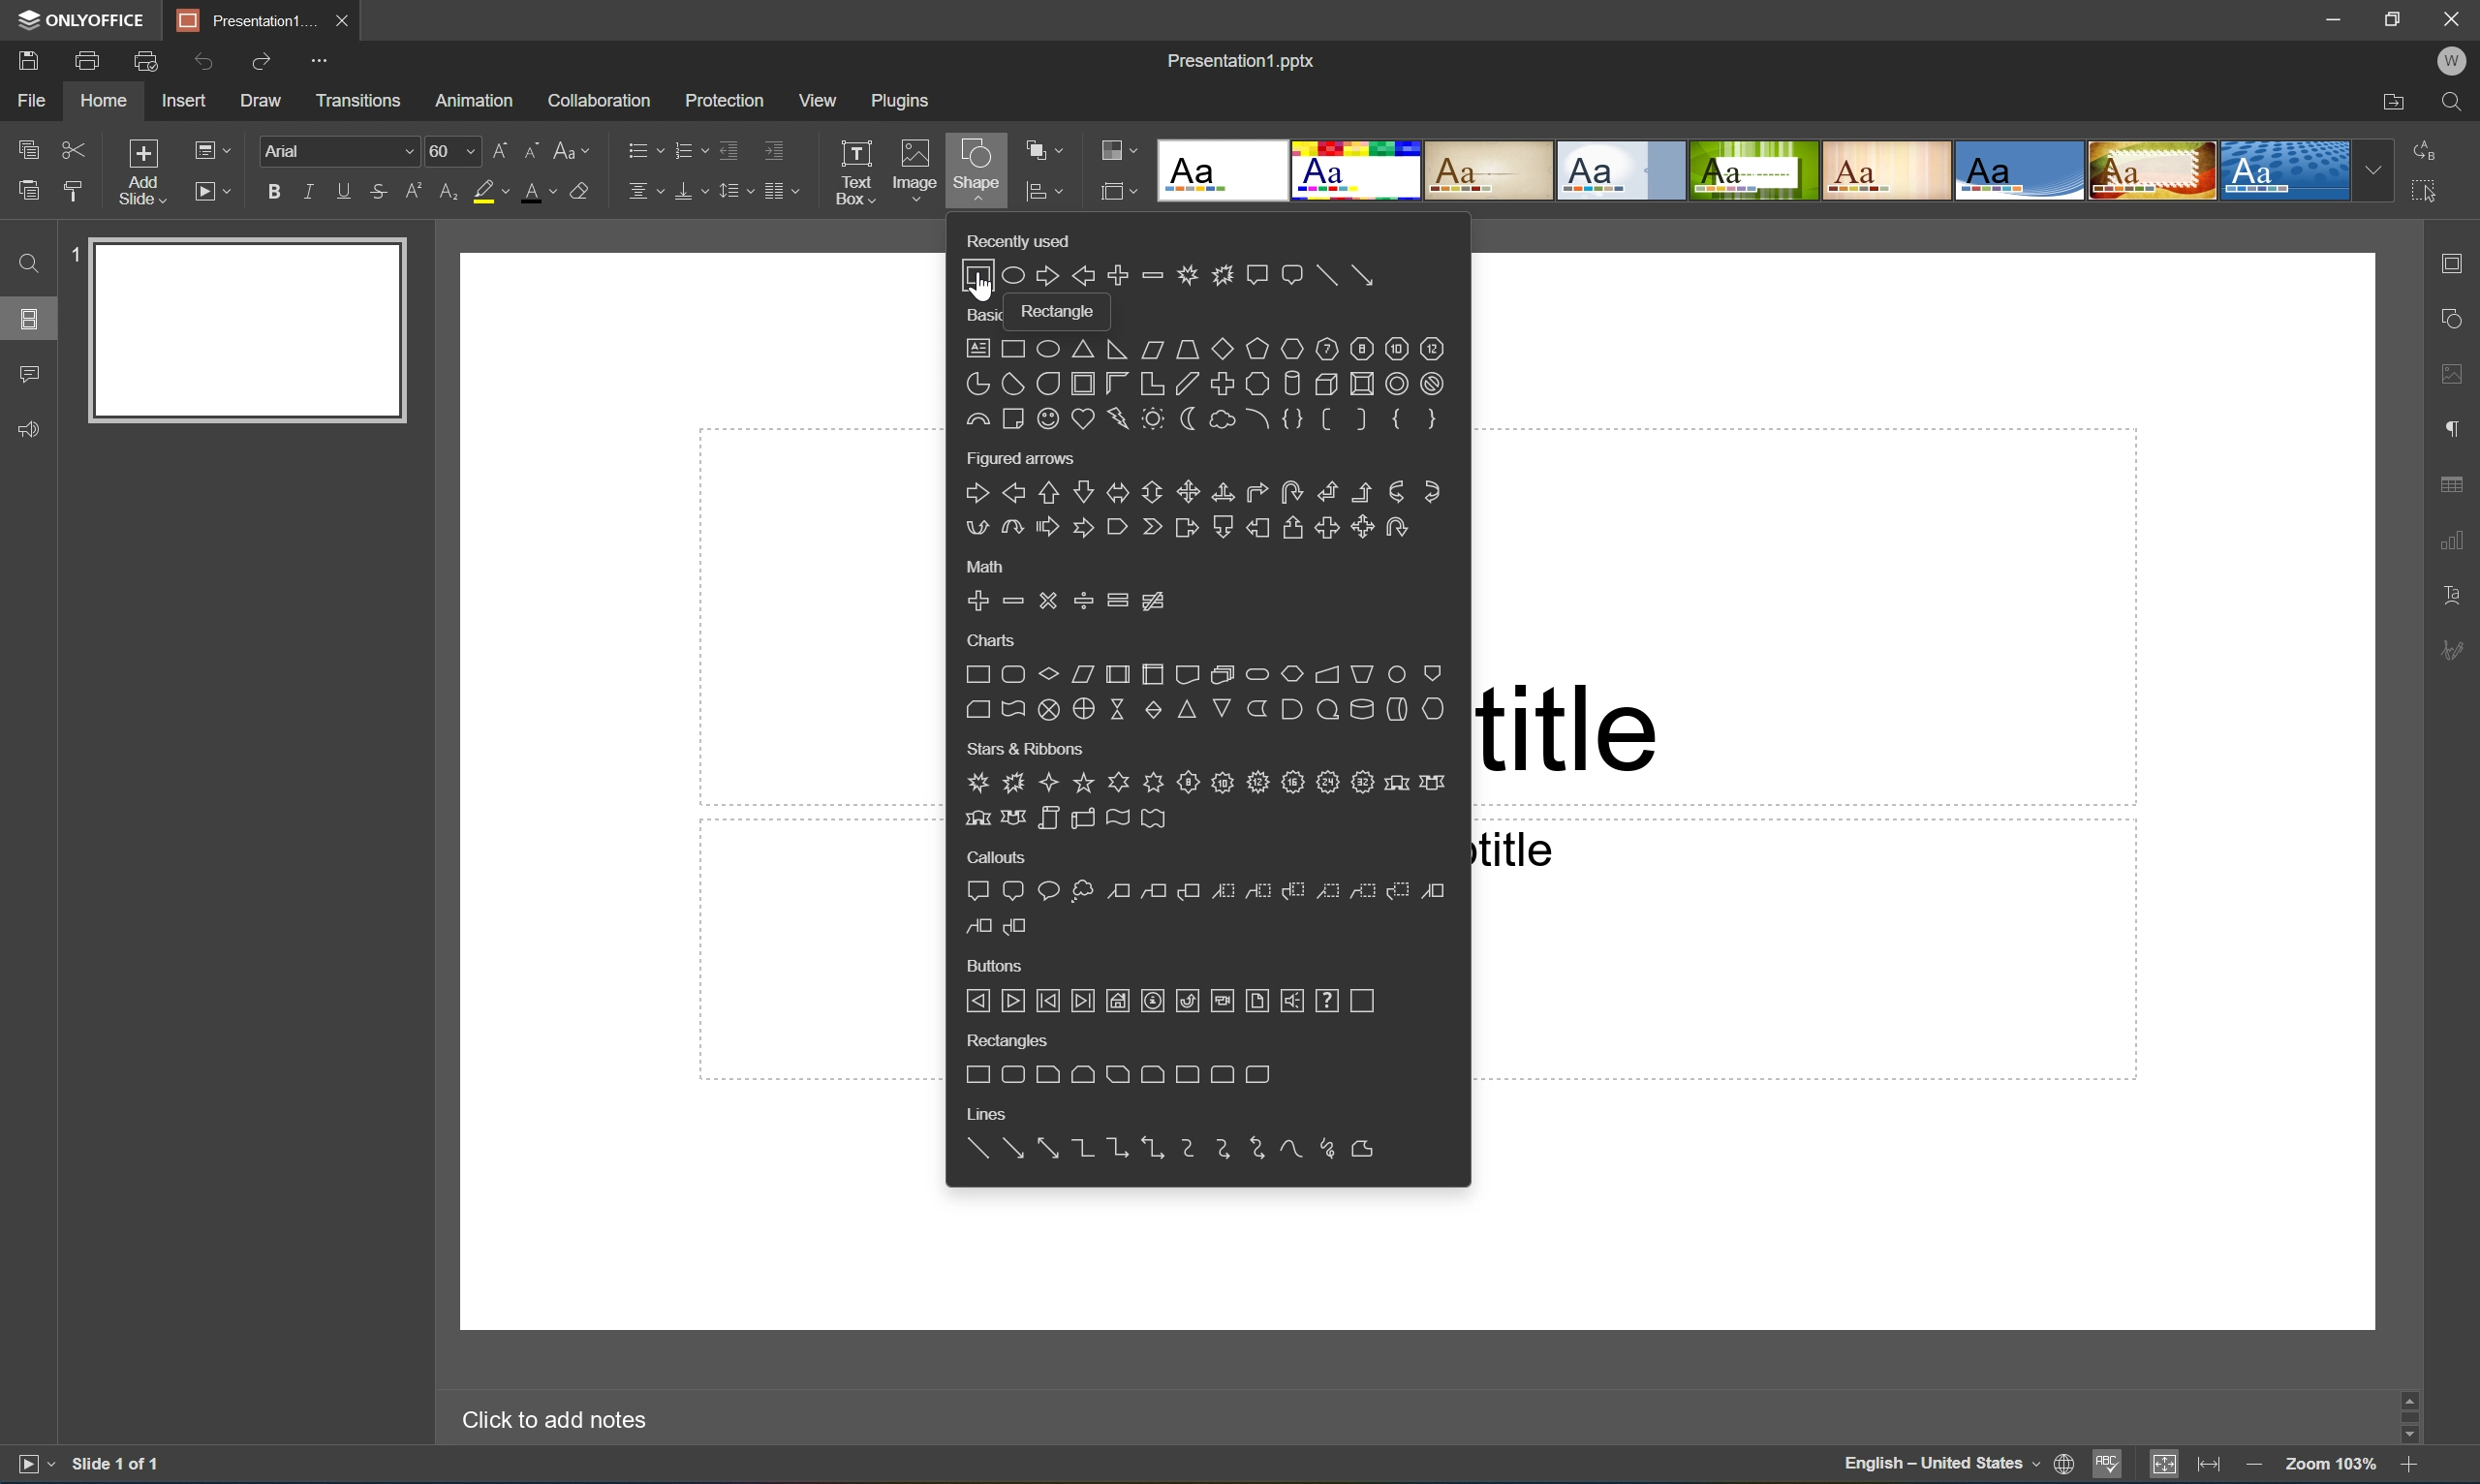  What do you see at coordinates (2452, 57) in the screenshot?
I see `W` at bounding box center [2452, 57].